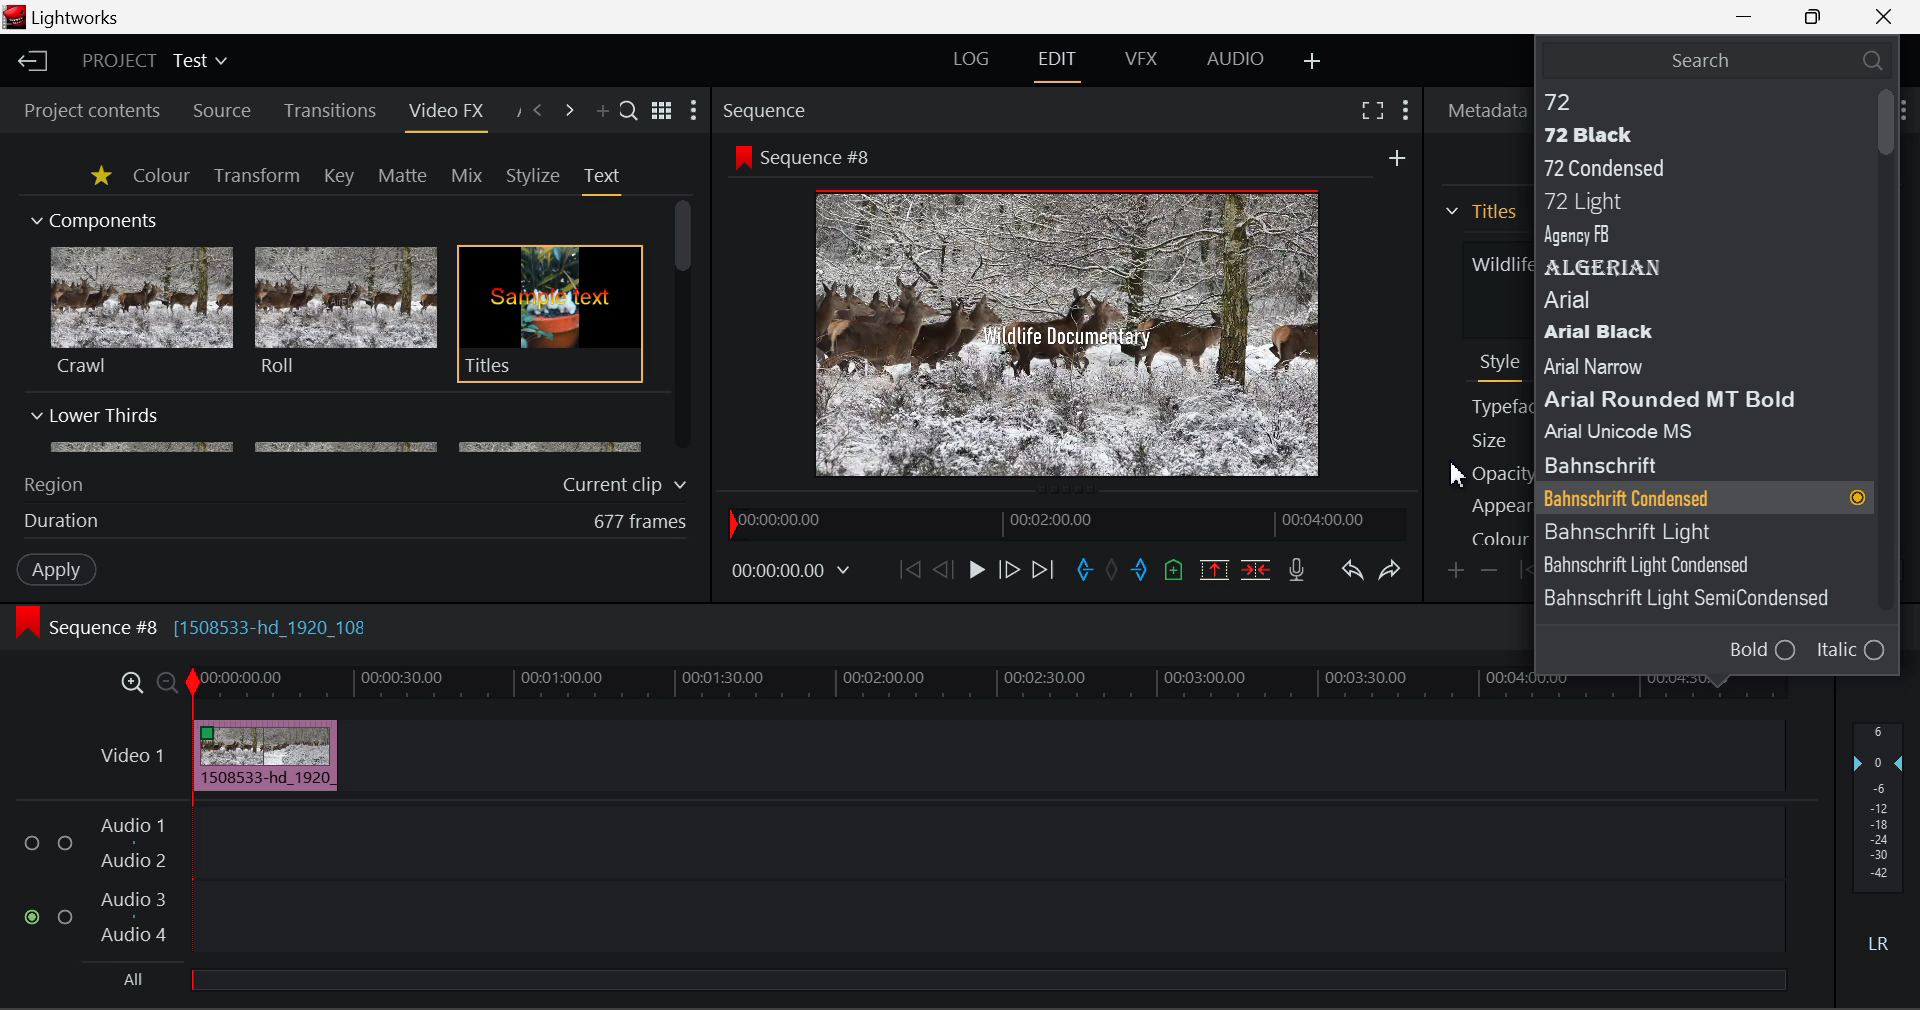 The image size is (1920, 1010). What do you see at coordinates (259, 177) in the screenshot?
I see `Transform` at bounding box center [259, 177].